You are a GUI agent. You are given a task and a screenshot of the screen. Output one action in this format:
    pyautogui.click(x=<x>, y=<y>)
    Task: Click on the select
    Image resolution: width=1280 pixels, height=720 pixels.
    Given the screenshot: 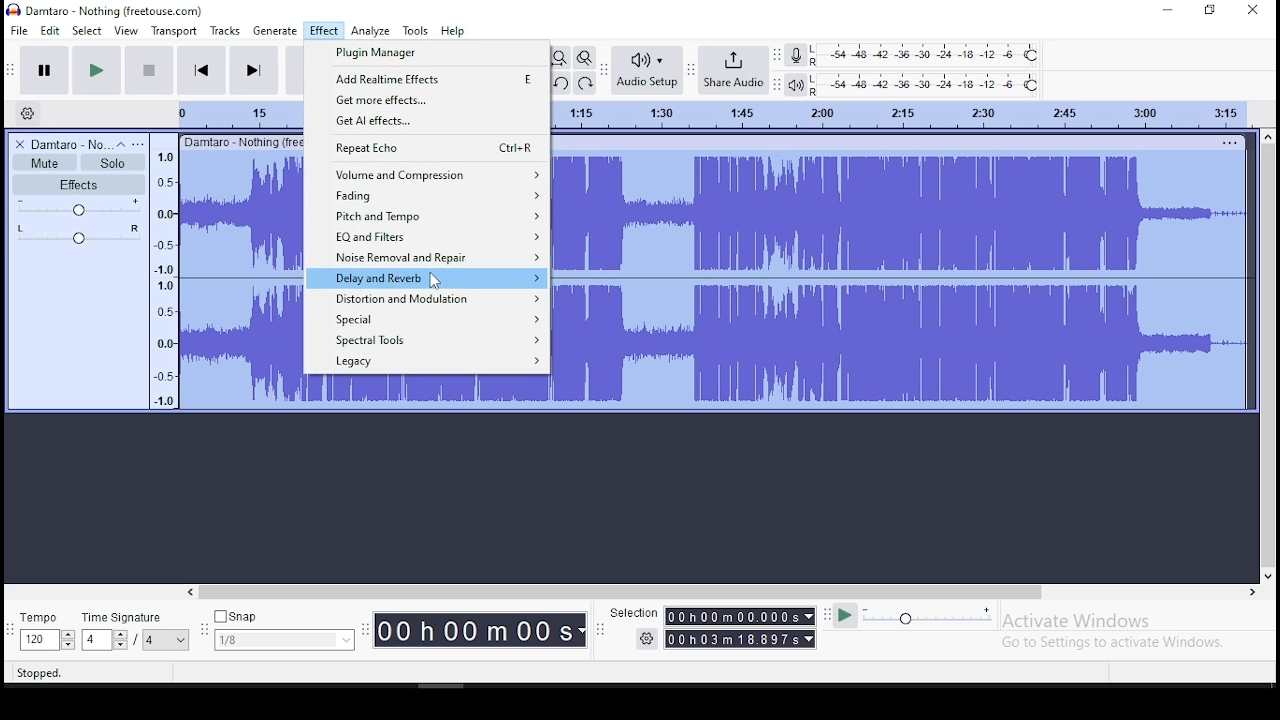 What is the action you would take?
    pyautogui.click(x=88, y=30)
    